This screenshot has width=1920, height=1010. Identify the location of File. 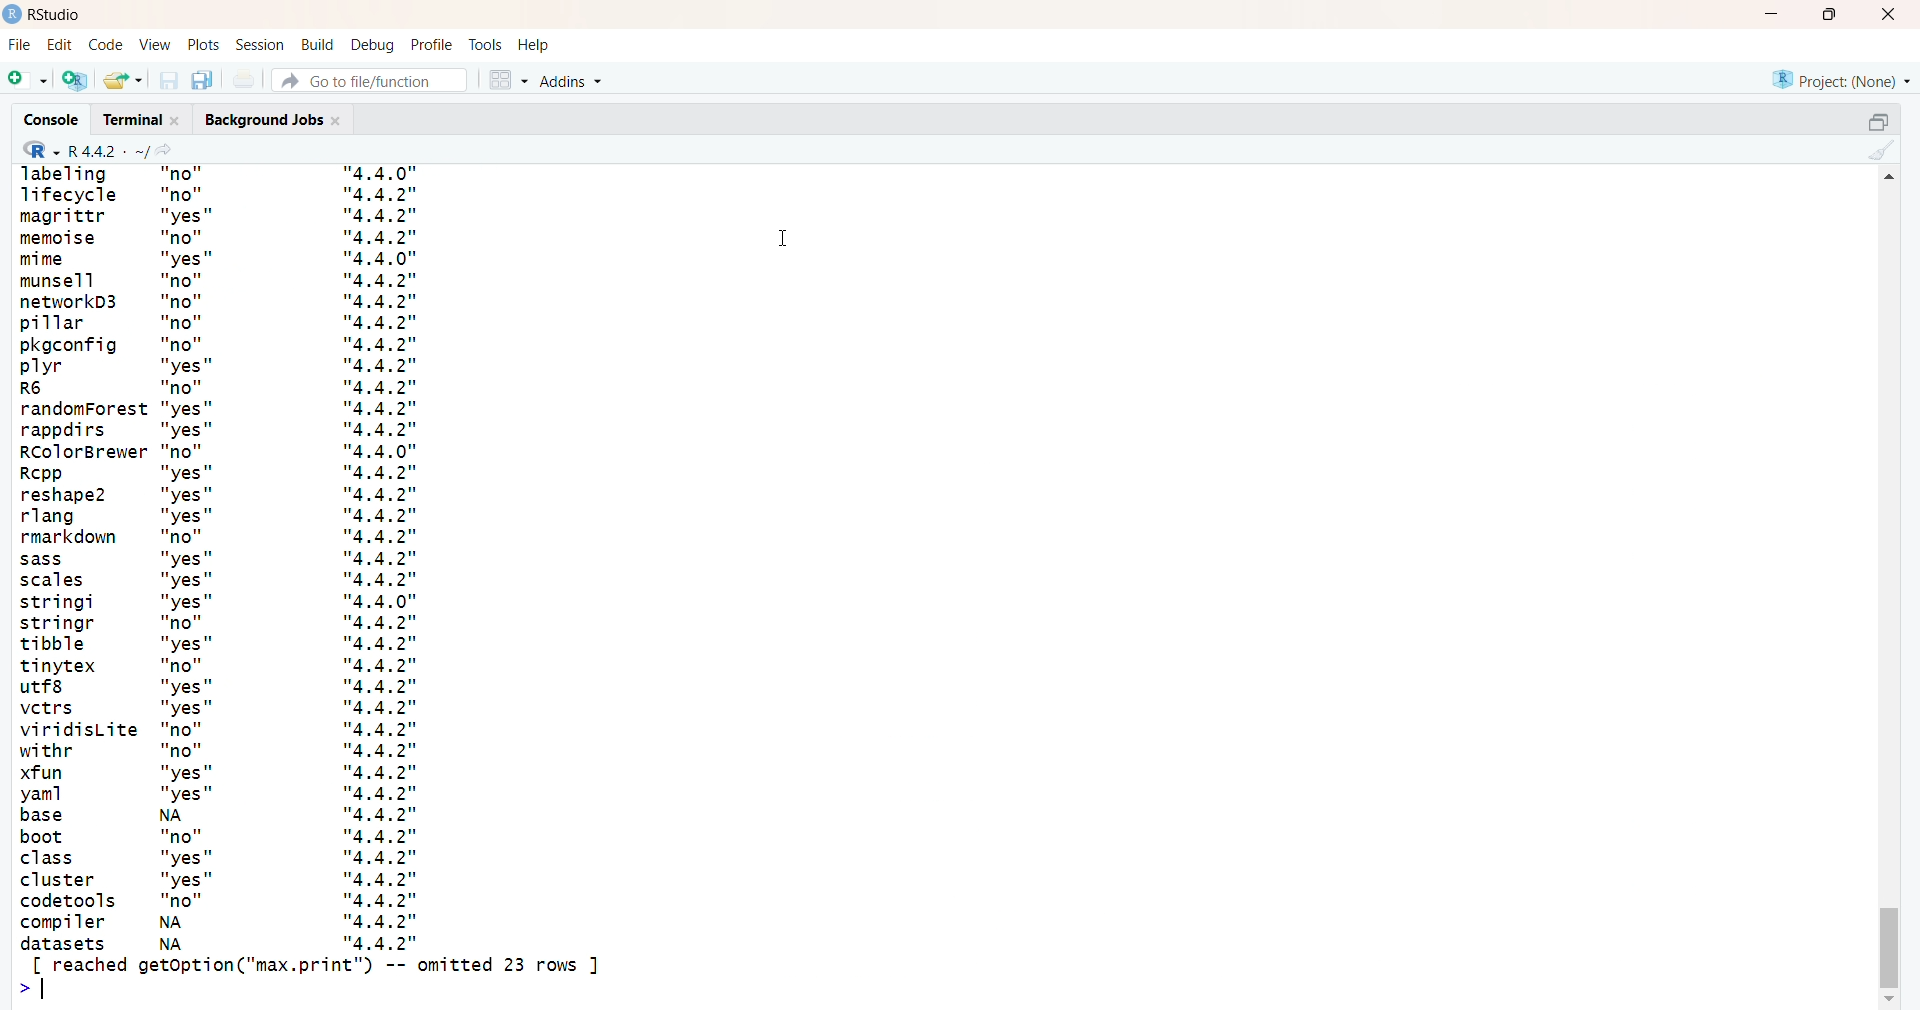
(16, 47).